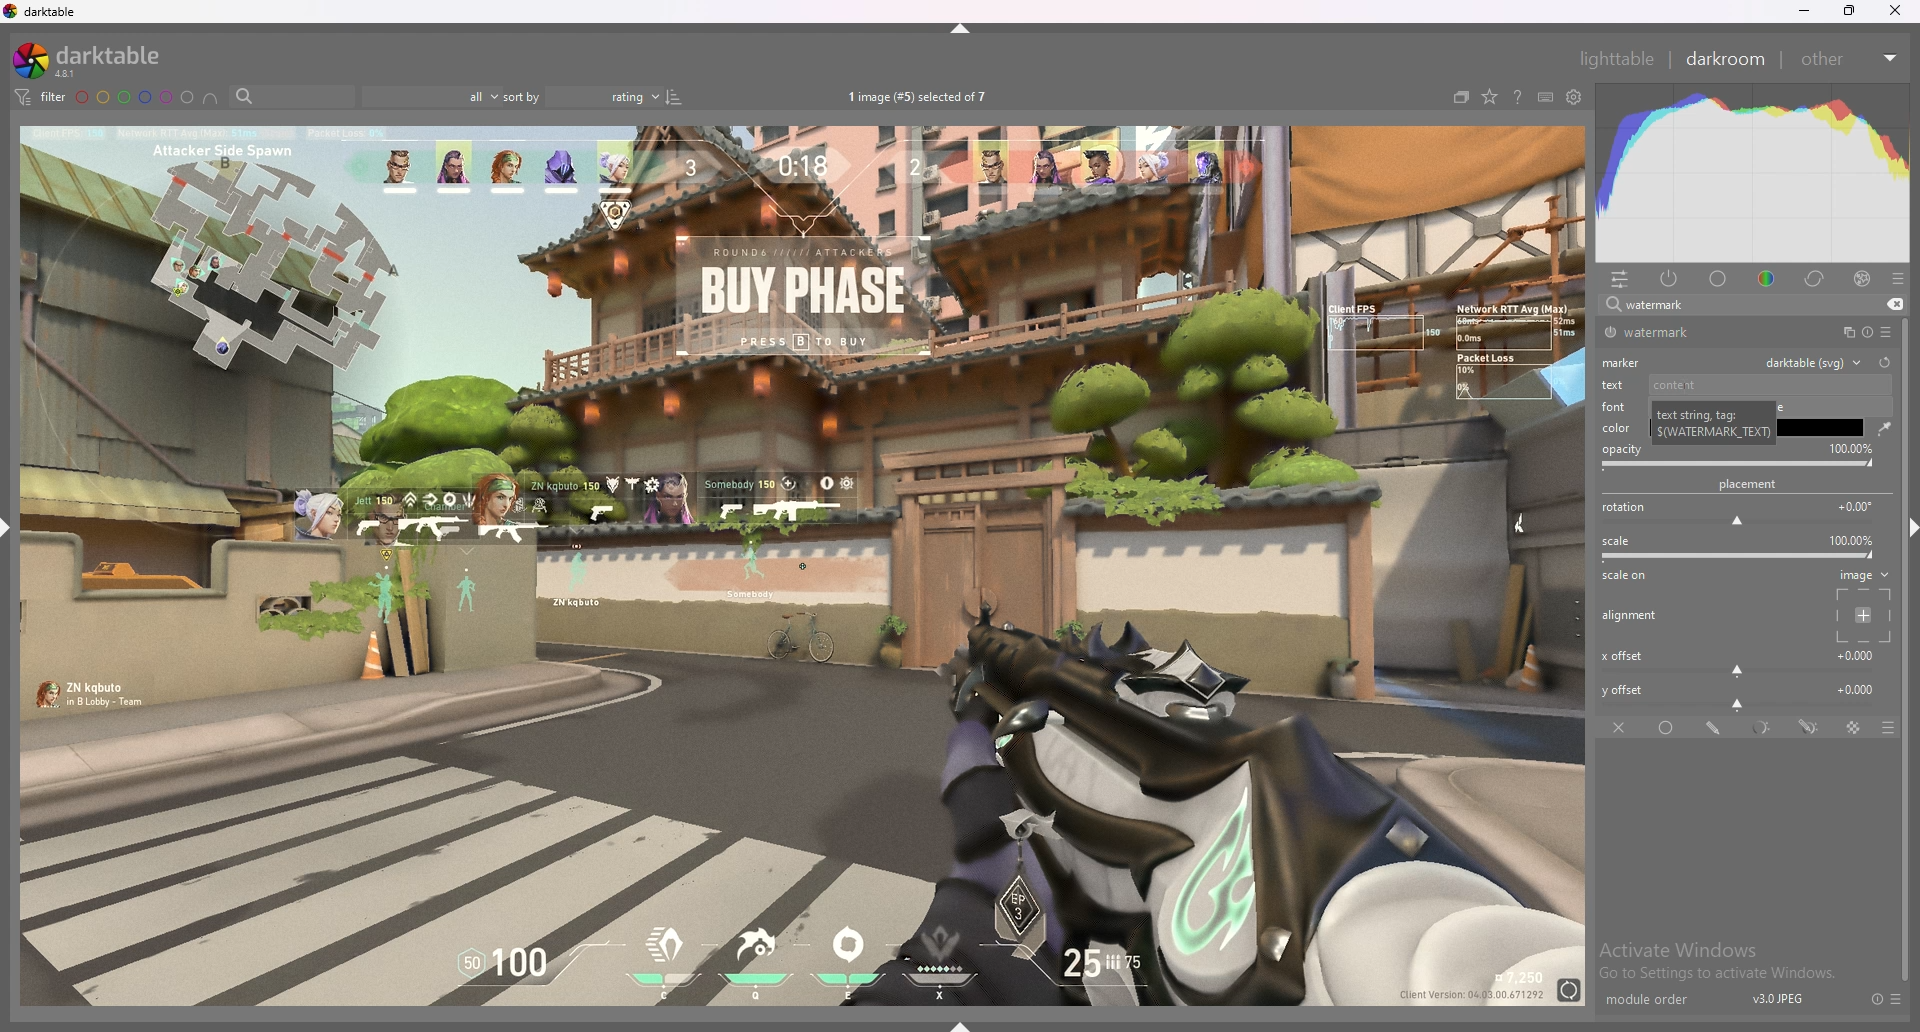 Image resolution: width=1920 pixels, height=1032 pixels. What do you see at coordinates (1461, 97) in the screenshot?
I see `collapse grouped image` at bounding box center [1461, 97].